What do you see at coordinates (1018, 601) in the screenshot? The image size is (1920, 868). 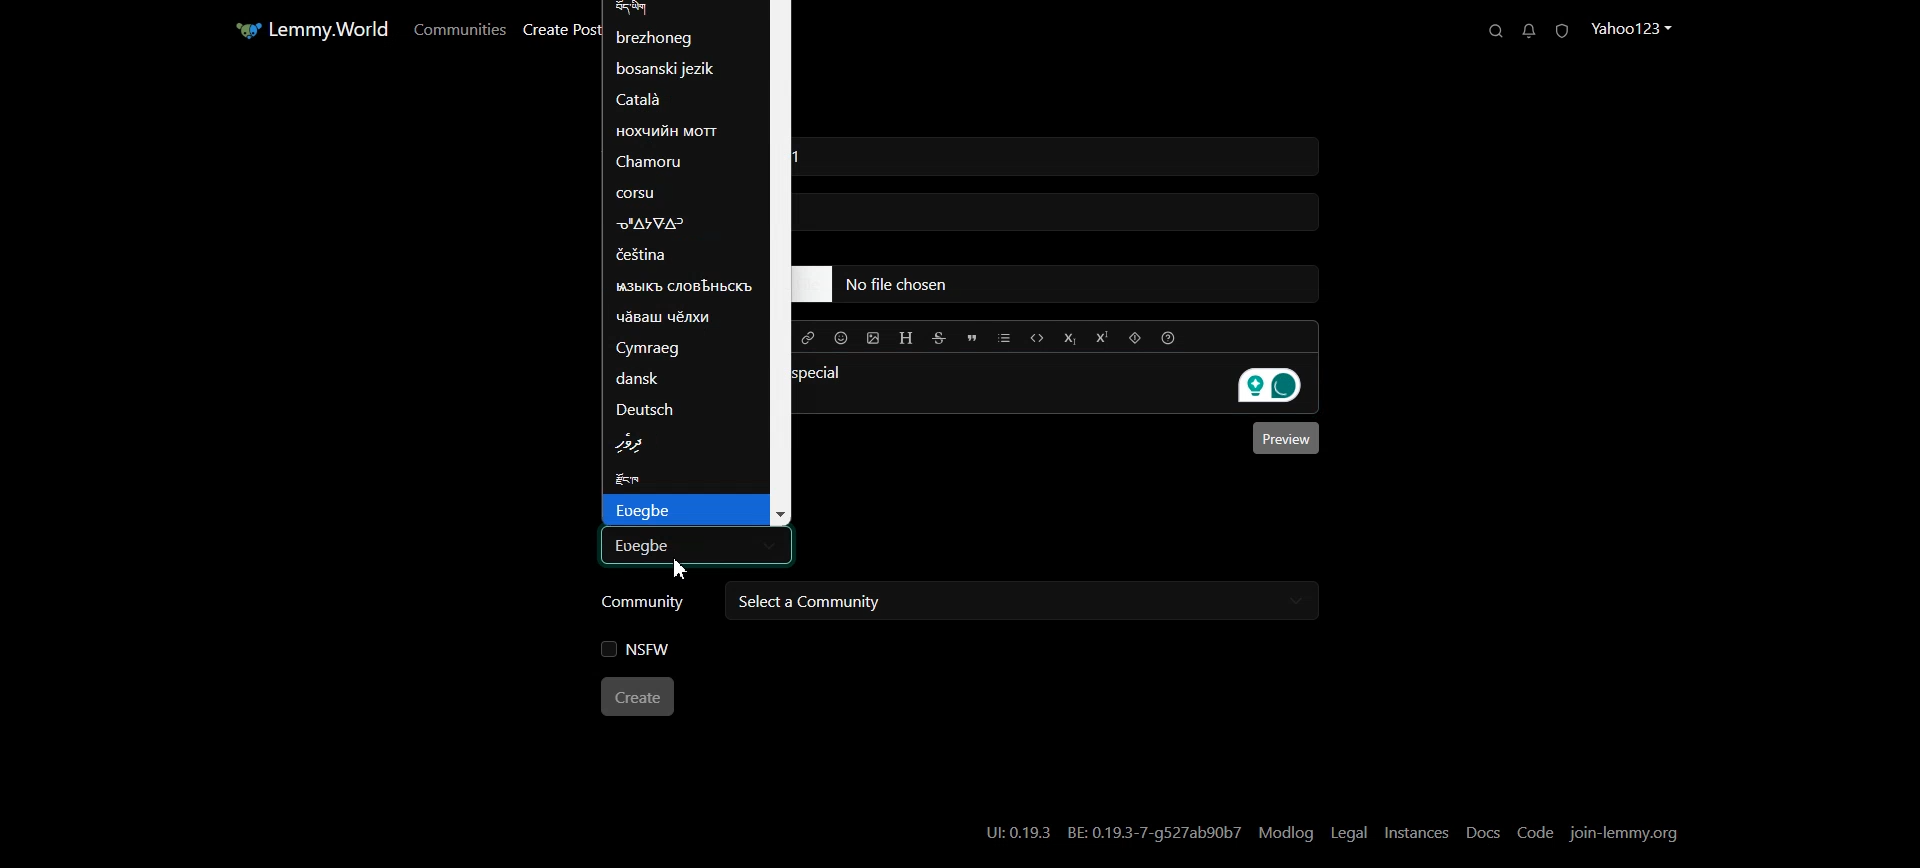 I see `Select a community` at bounding box center [1018, 601].